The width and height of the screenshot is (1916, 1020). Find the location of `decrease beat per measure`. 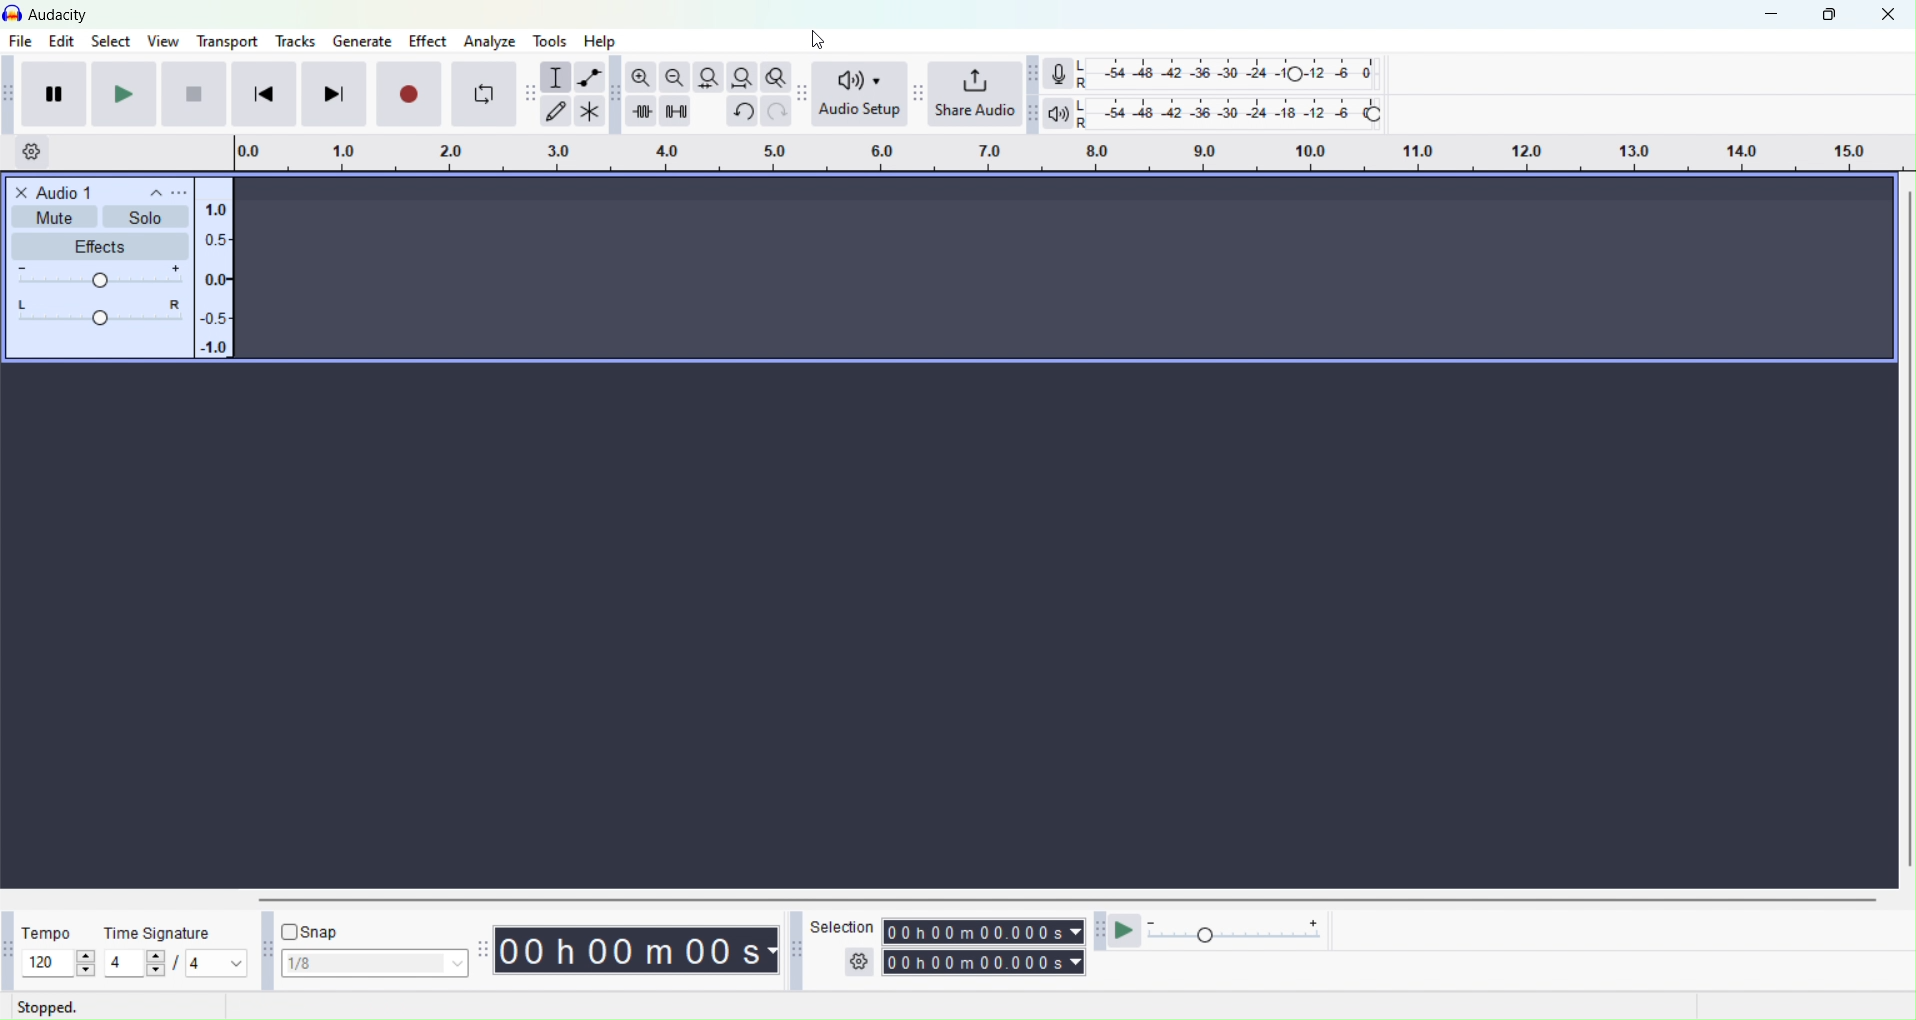

decrease beat per measure is located at coordinates (153, 972).